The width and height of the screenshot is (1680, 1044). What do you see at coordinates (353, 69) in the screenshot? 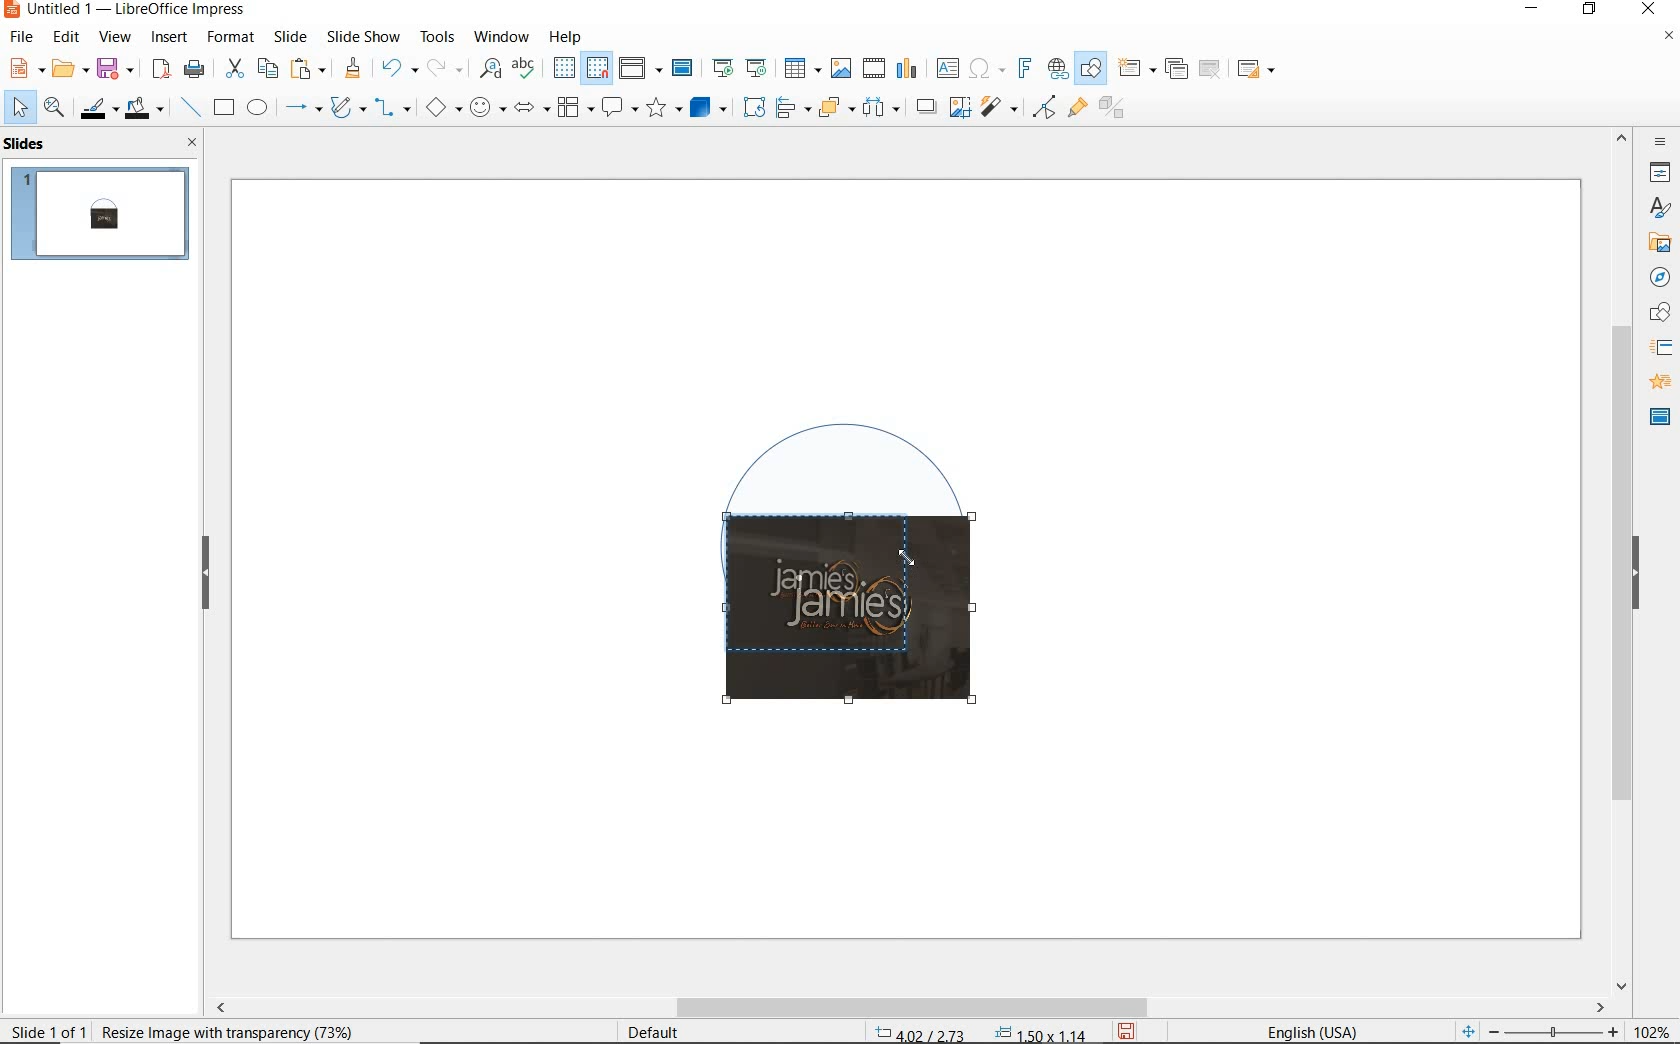
I see `clone formatting` at bounding box center [353, 69].